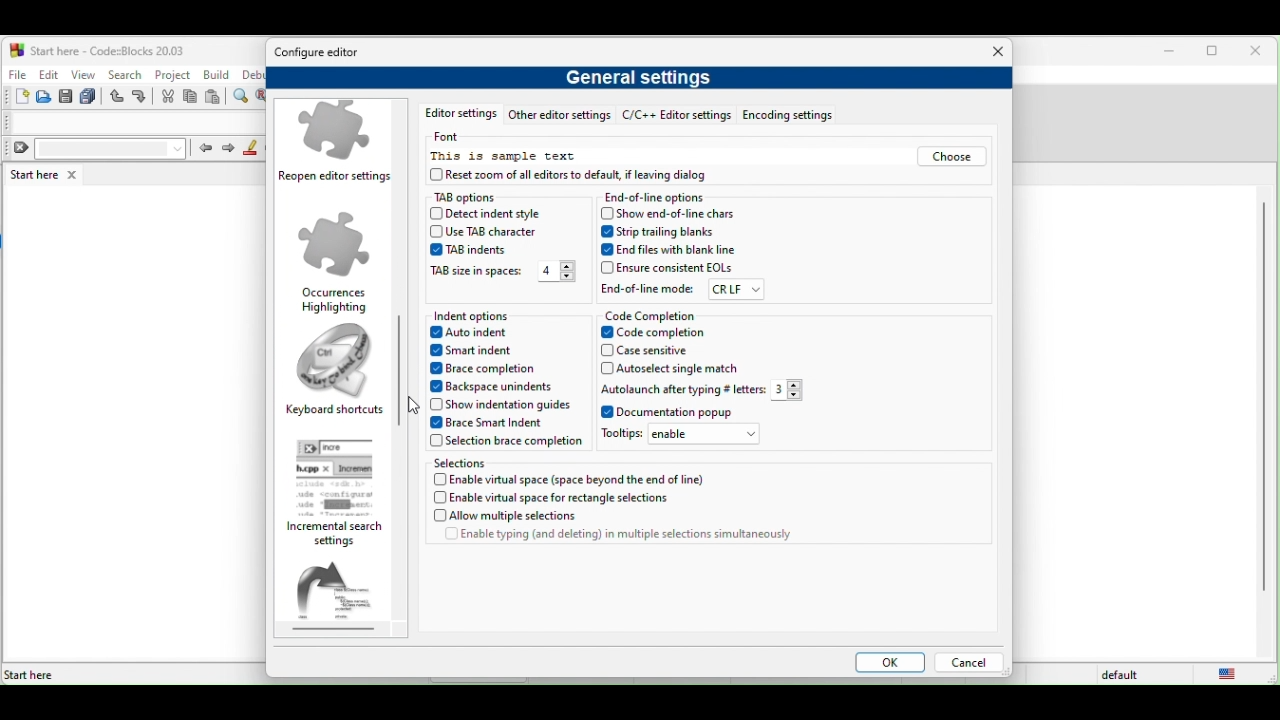 The width and height of the screenshot is (1280, 720). What do you see at coordinates (559, 117) in the screenshot?
I see `other editor setting` at bounding box center [559, 117].